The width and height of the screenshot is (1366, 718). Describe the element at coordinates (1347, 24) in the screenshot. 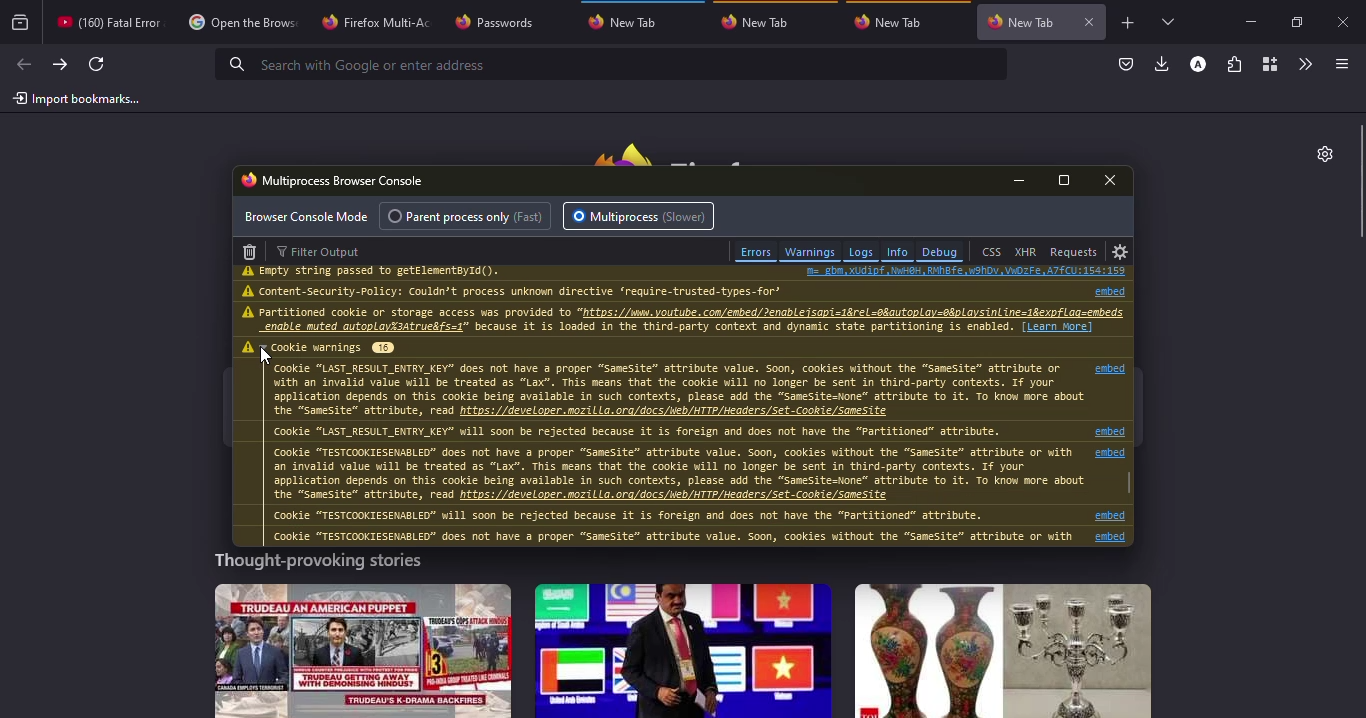

I see `close` at that location.